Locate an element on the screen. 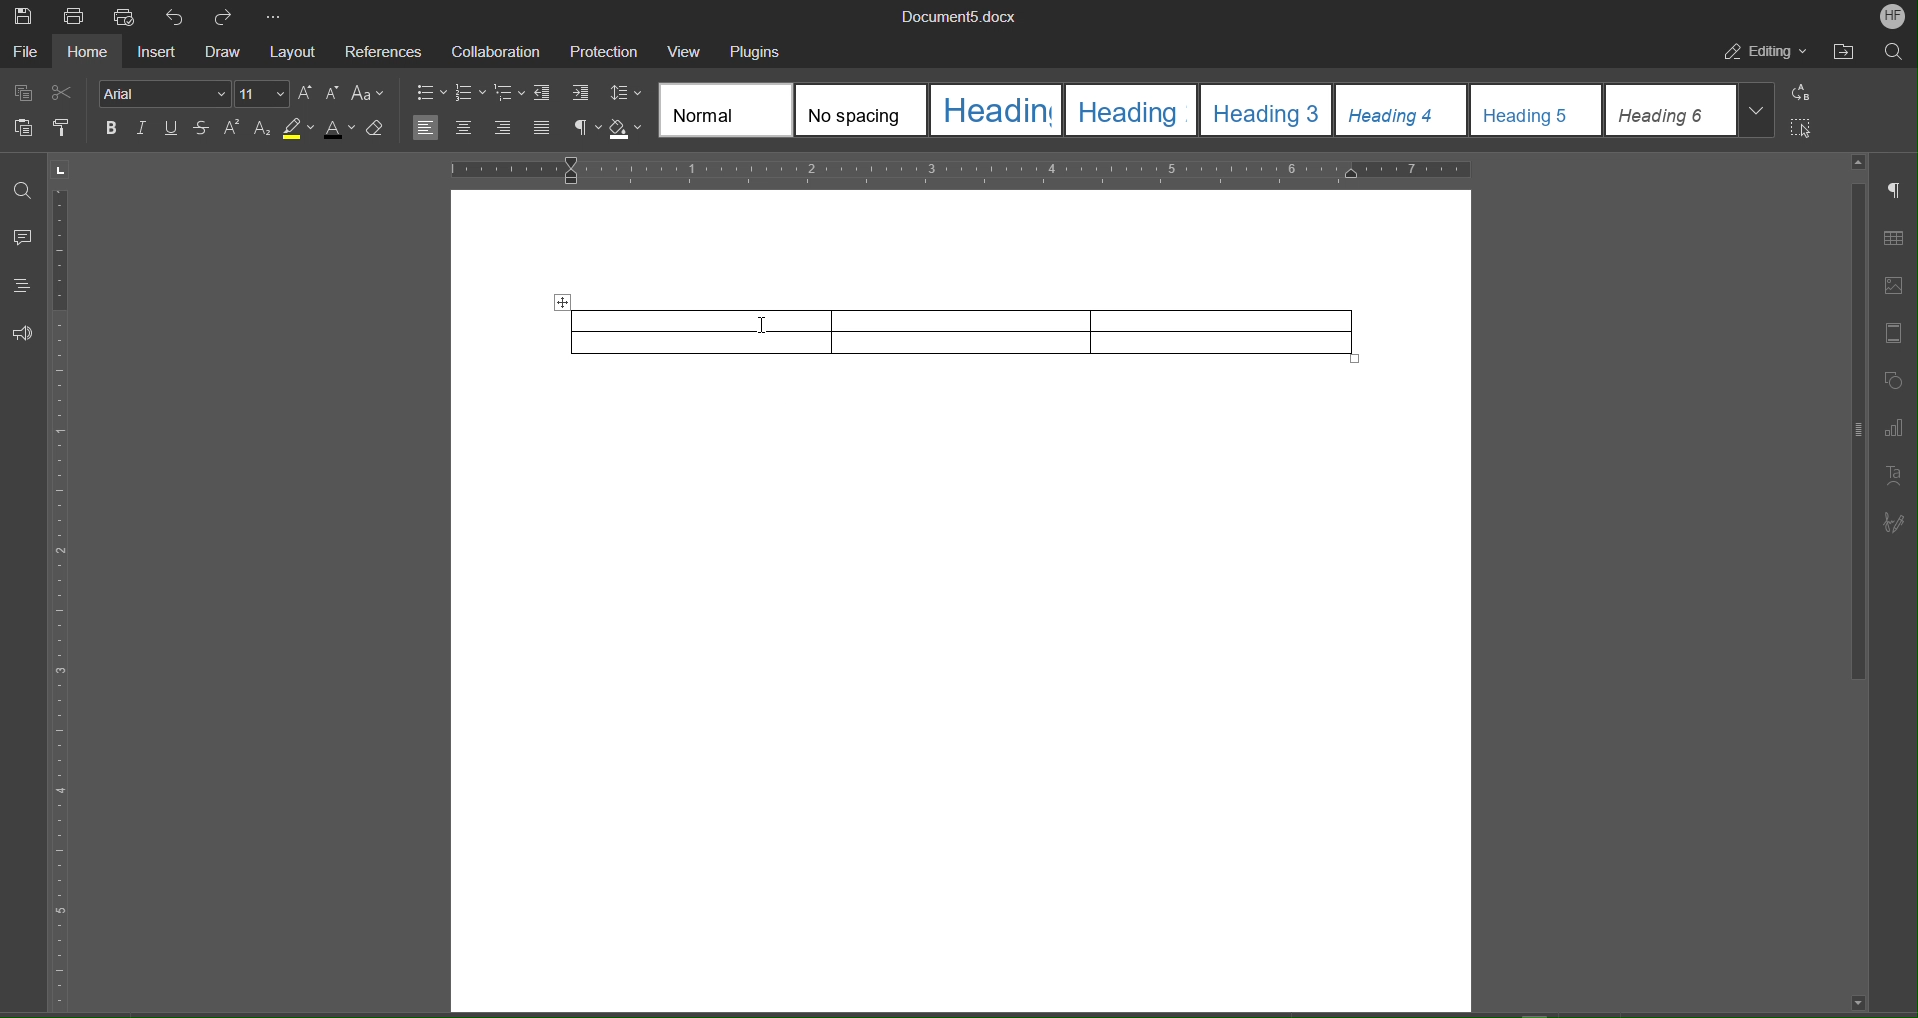 This screenshot has height=1018, width=1918. Text Case Settings is located at coordinates (371, 92).